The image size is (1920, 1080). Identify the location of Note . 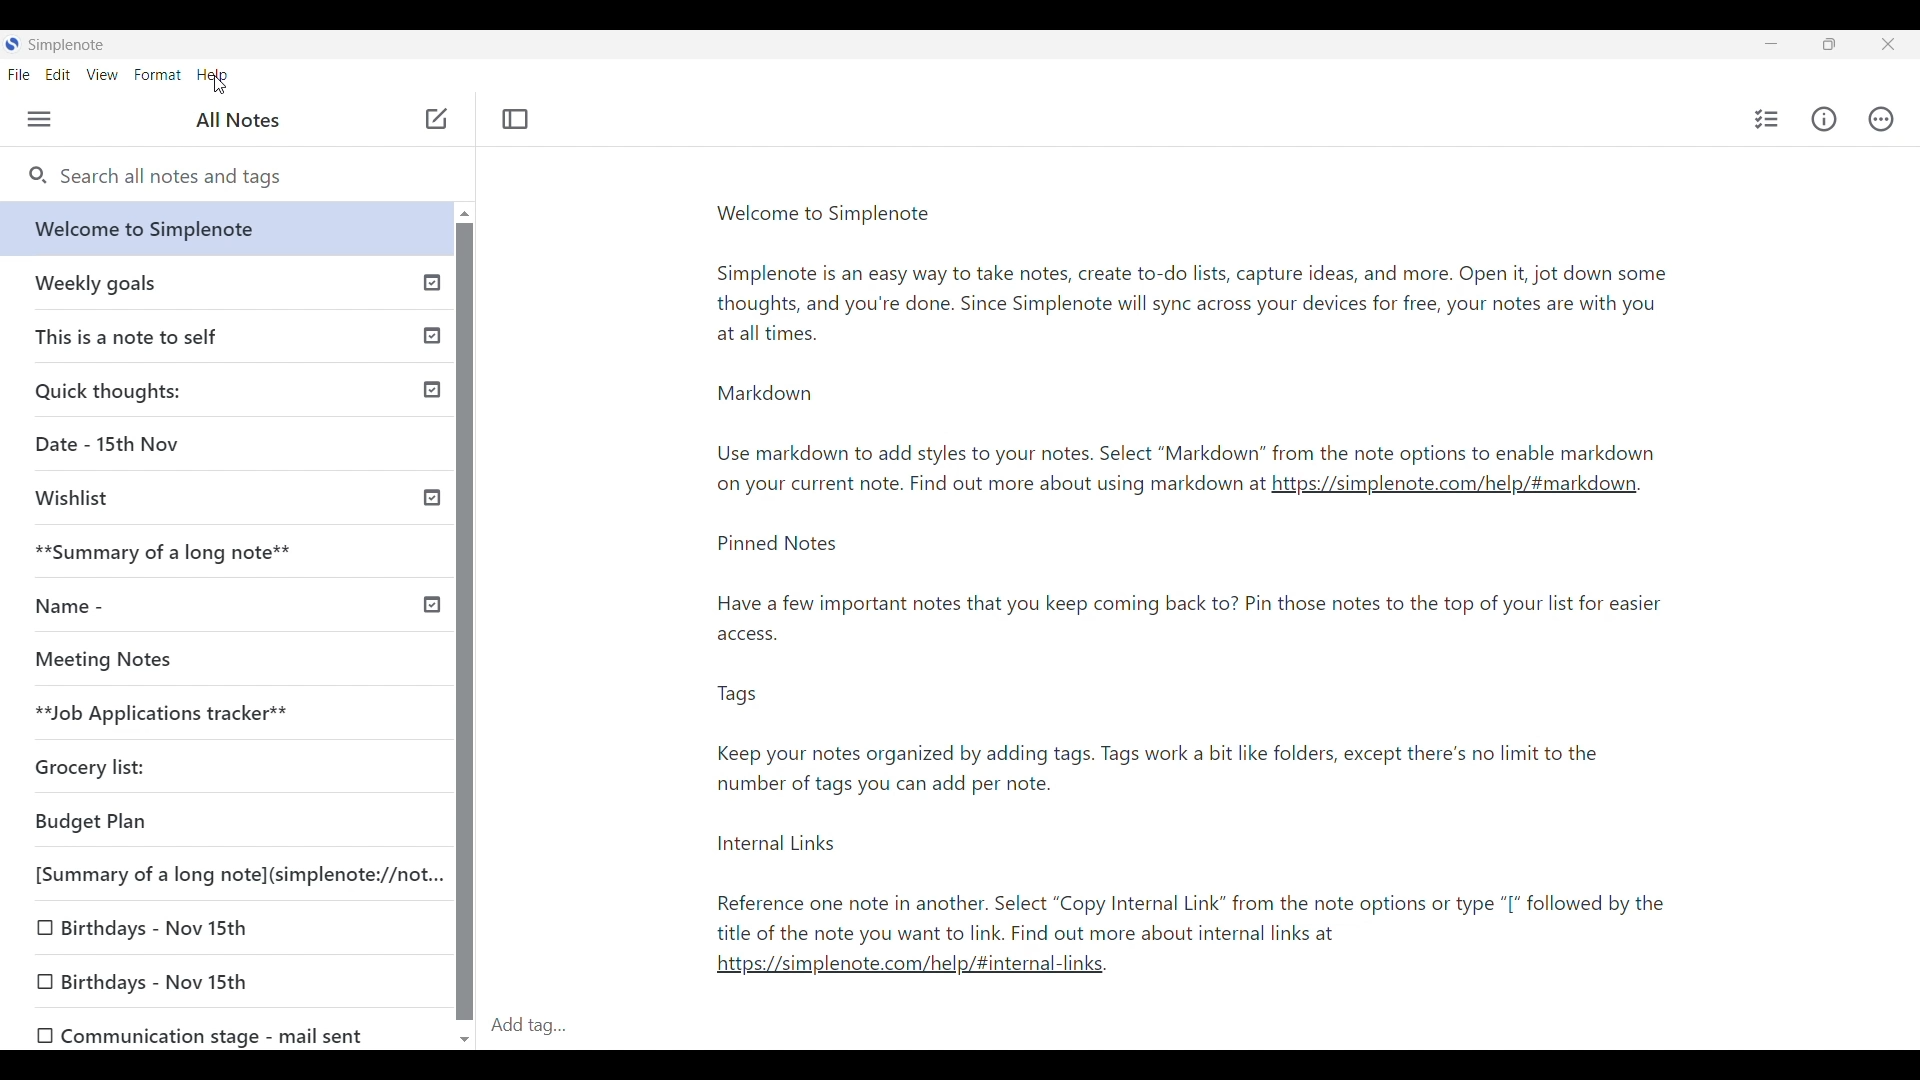
(984, 487).